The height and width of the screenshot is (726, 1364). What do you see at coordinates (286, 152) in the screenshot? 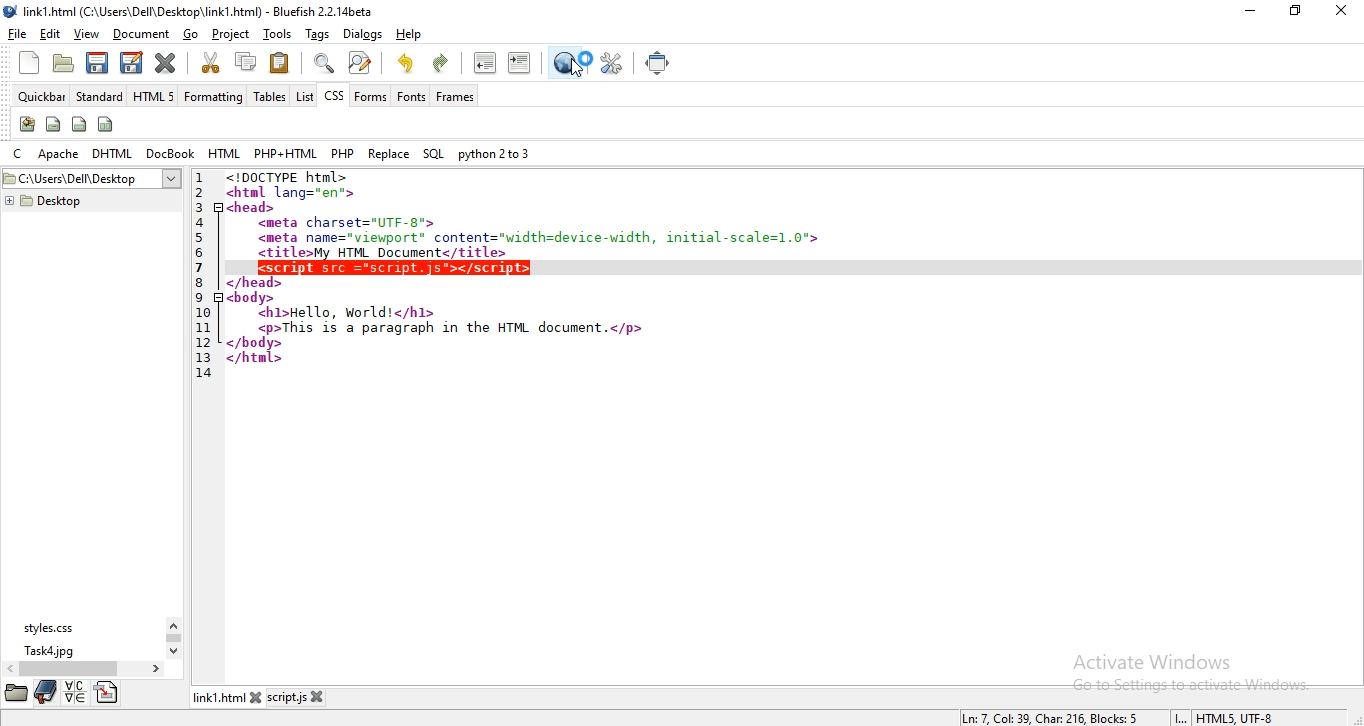
I see `php + html` at bounding box center [286, 152].